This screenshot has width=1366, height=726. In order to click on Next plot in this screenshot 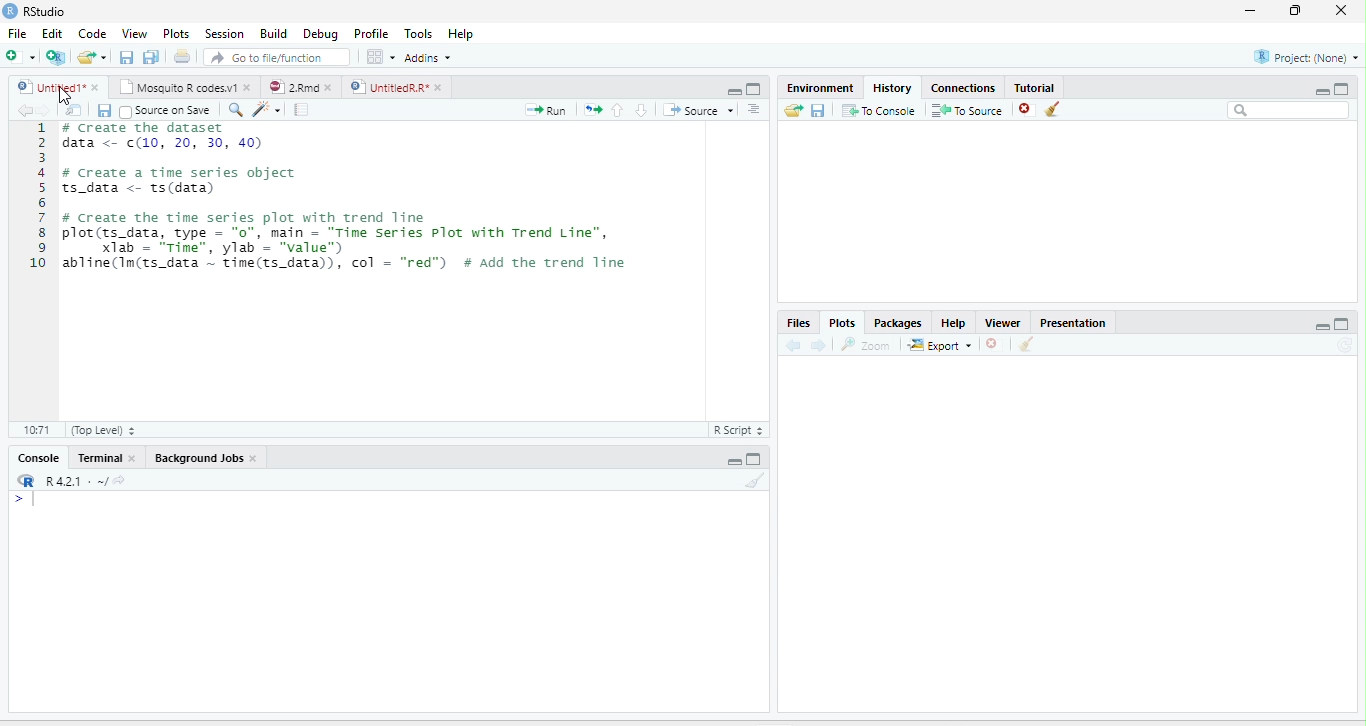, I will do `click(818, 345)`.